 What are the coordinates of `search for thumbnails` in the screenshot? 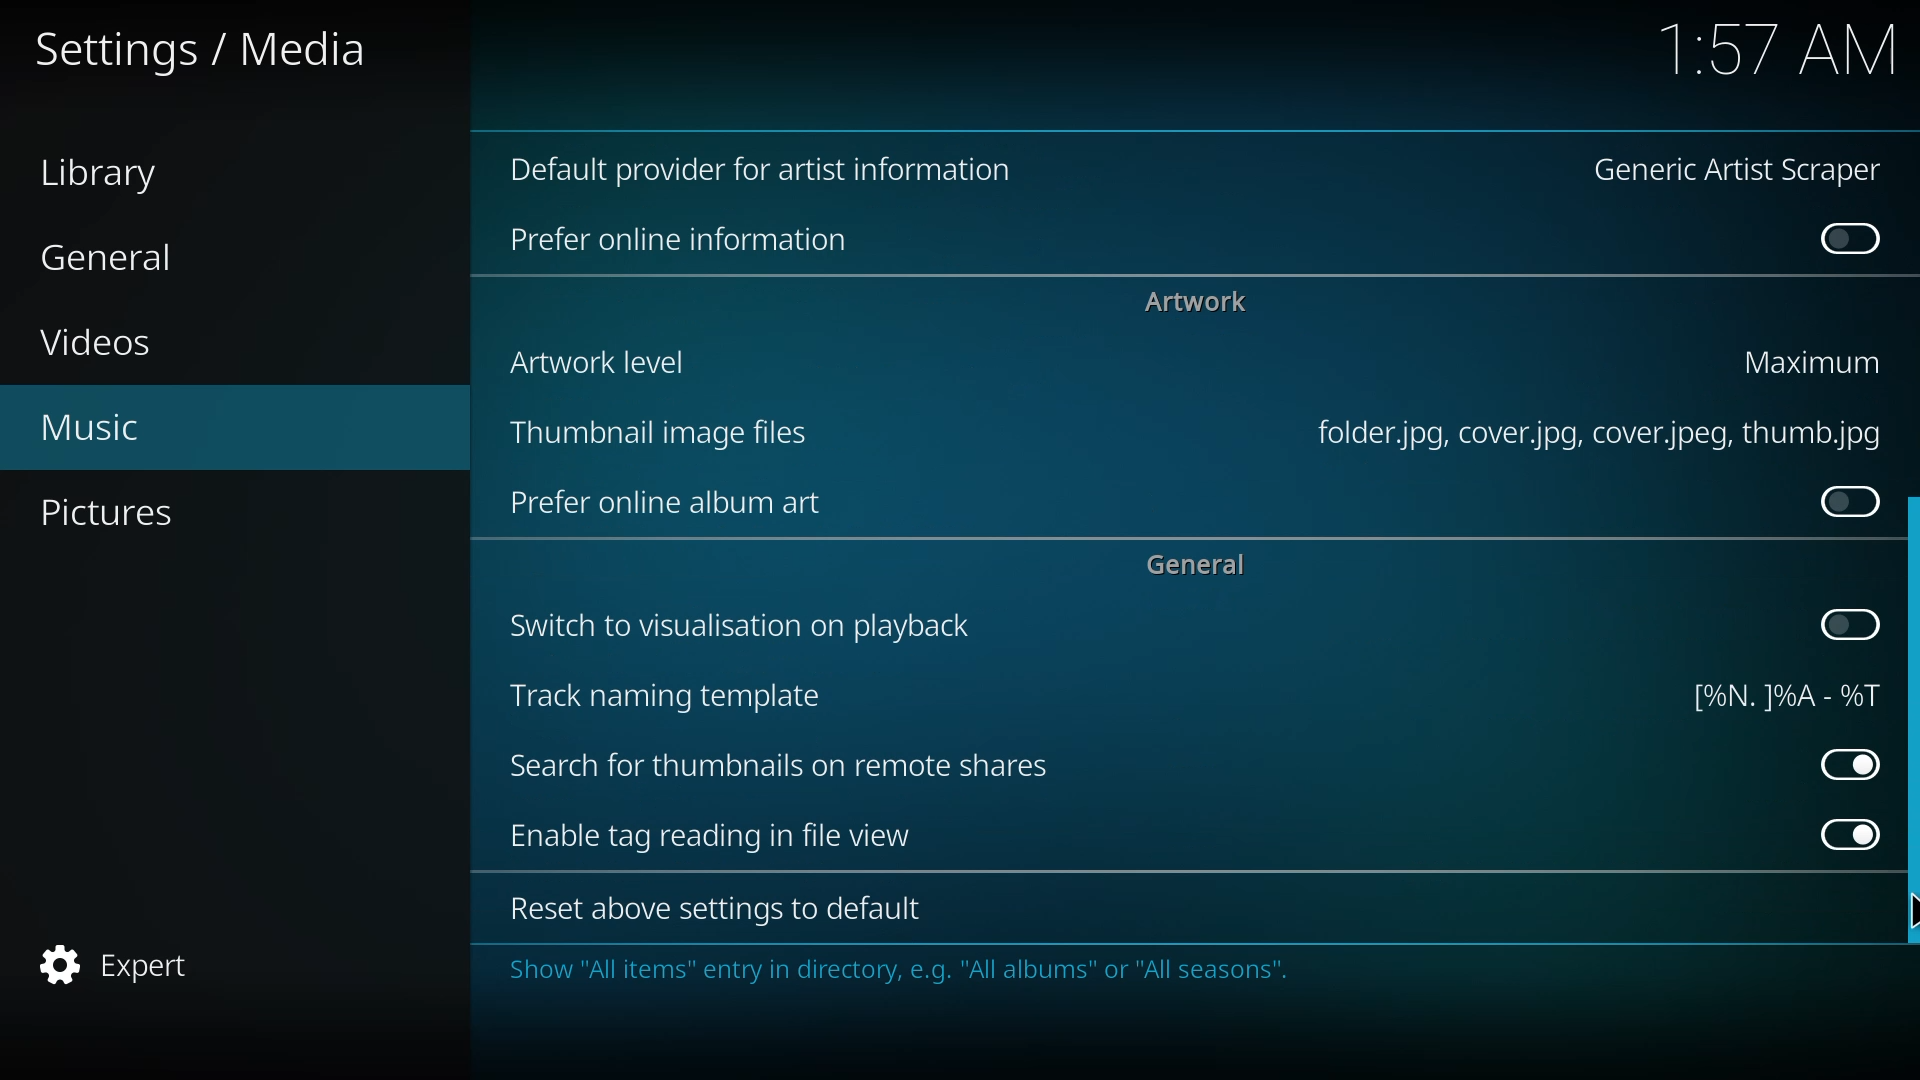 It's located at (777, 768).